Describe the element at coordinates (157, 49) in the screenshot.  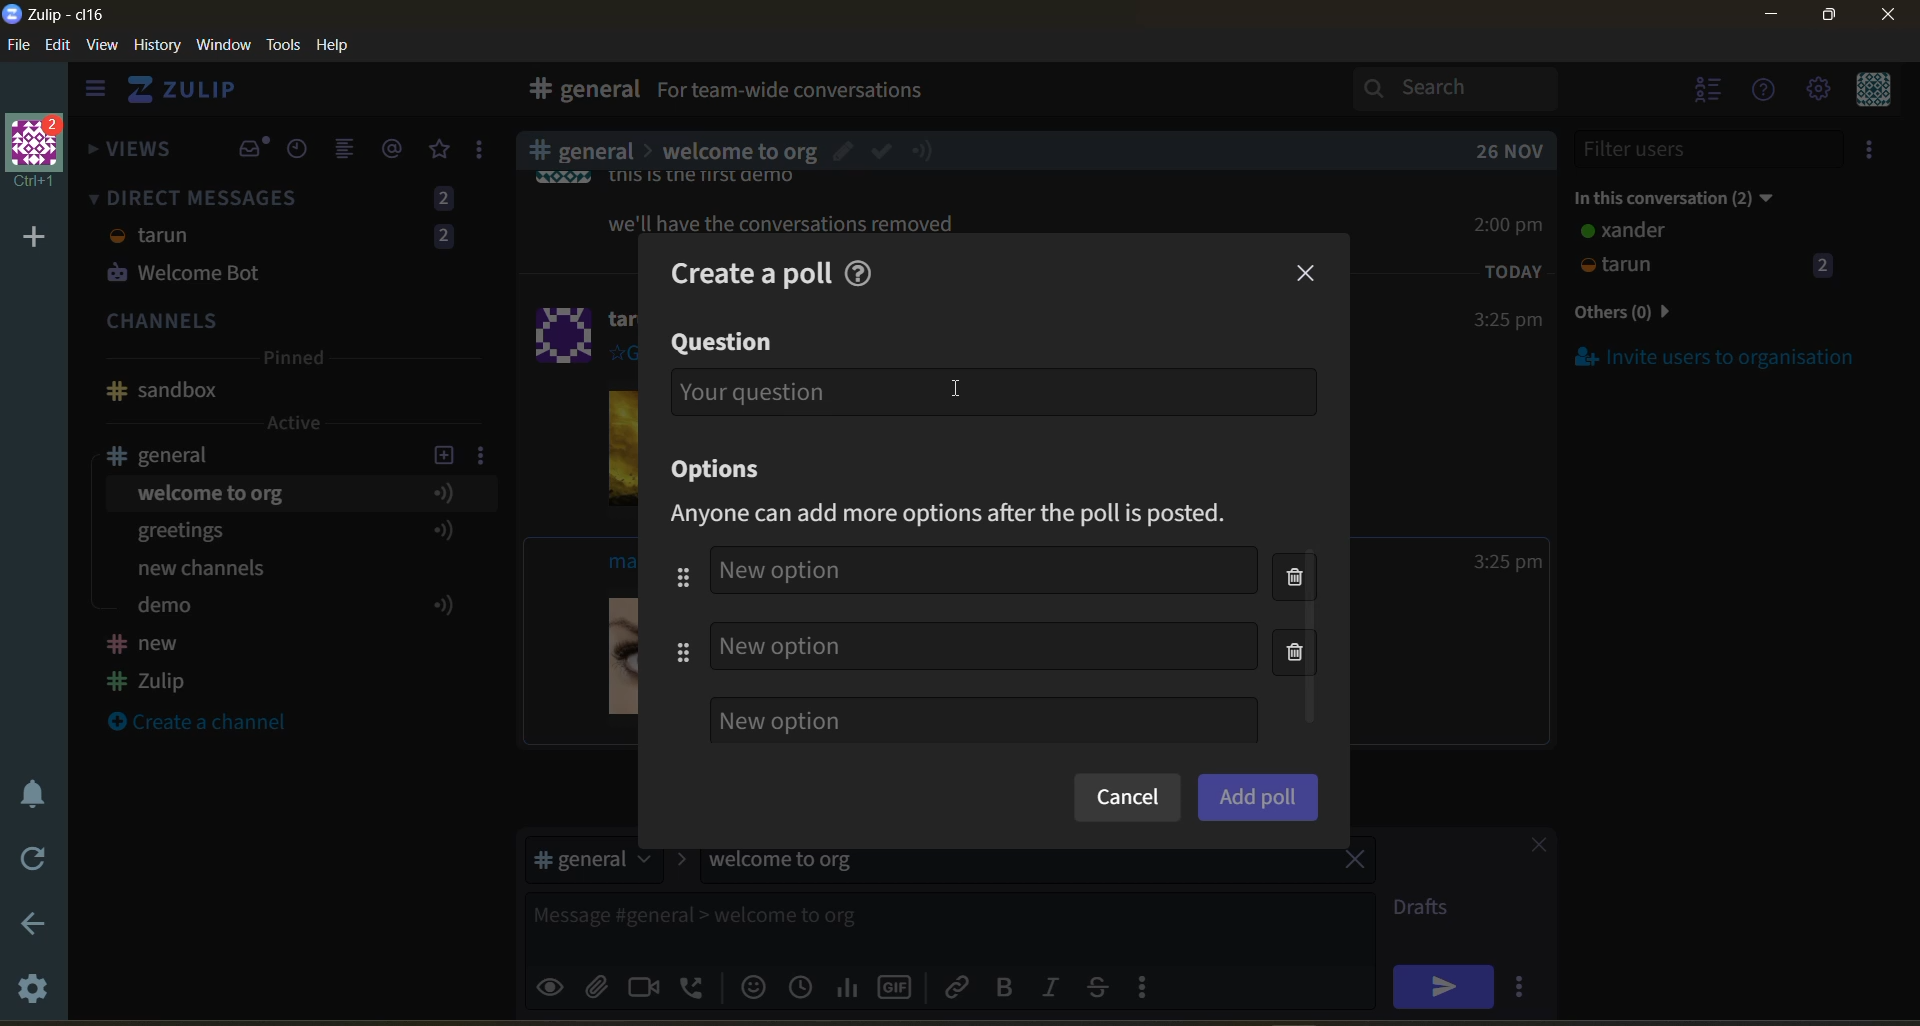
I see `history` at that location.